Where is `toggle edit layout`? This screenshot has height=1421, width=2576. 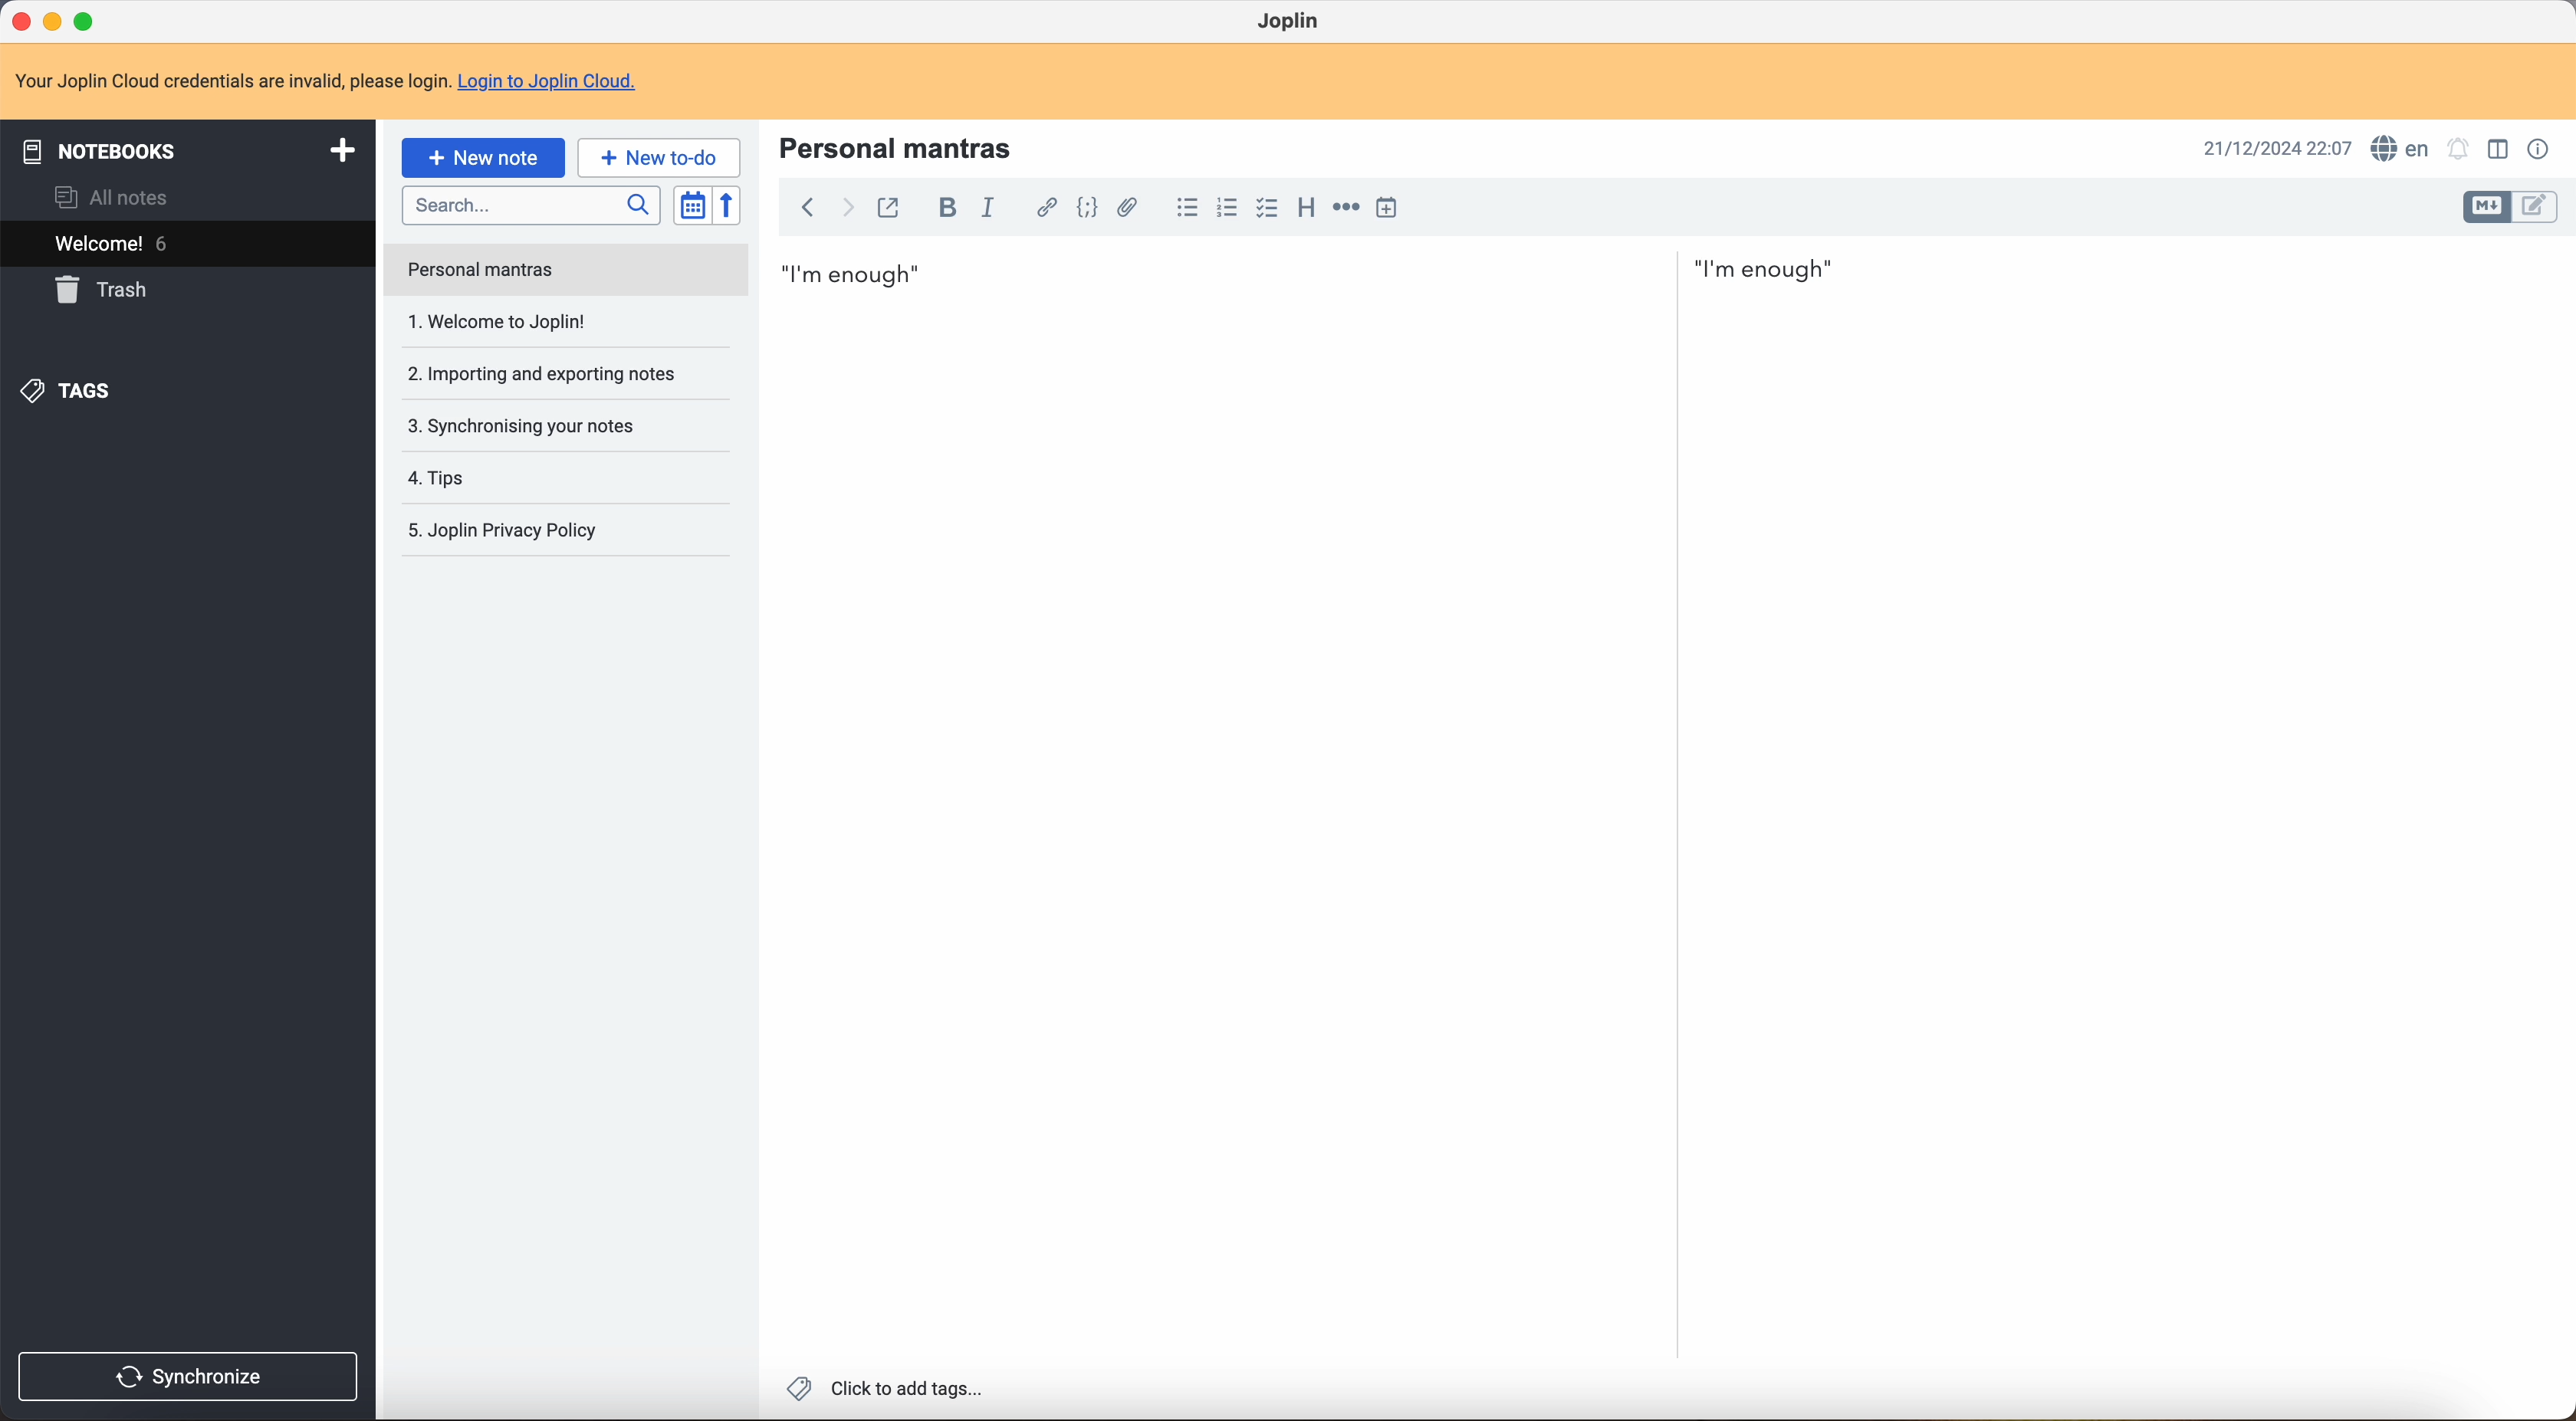 toggle edit layout is located at coordinates (2489, 208).